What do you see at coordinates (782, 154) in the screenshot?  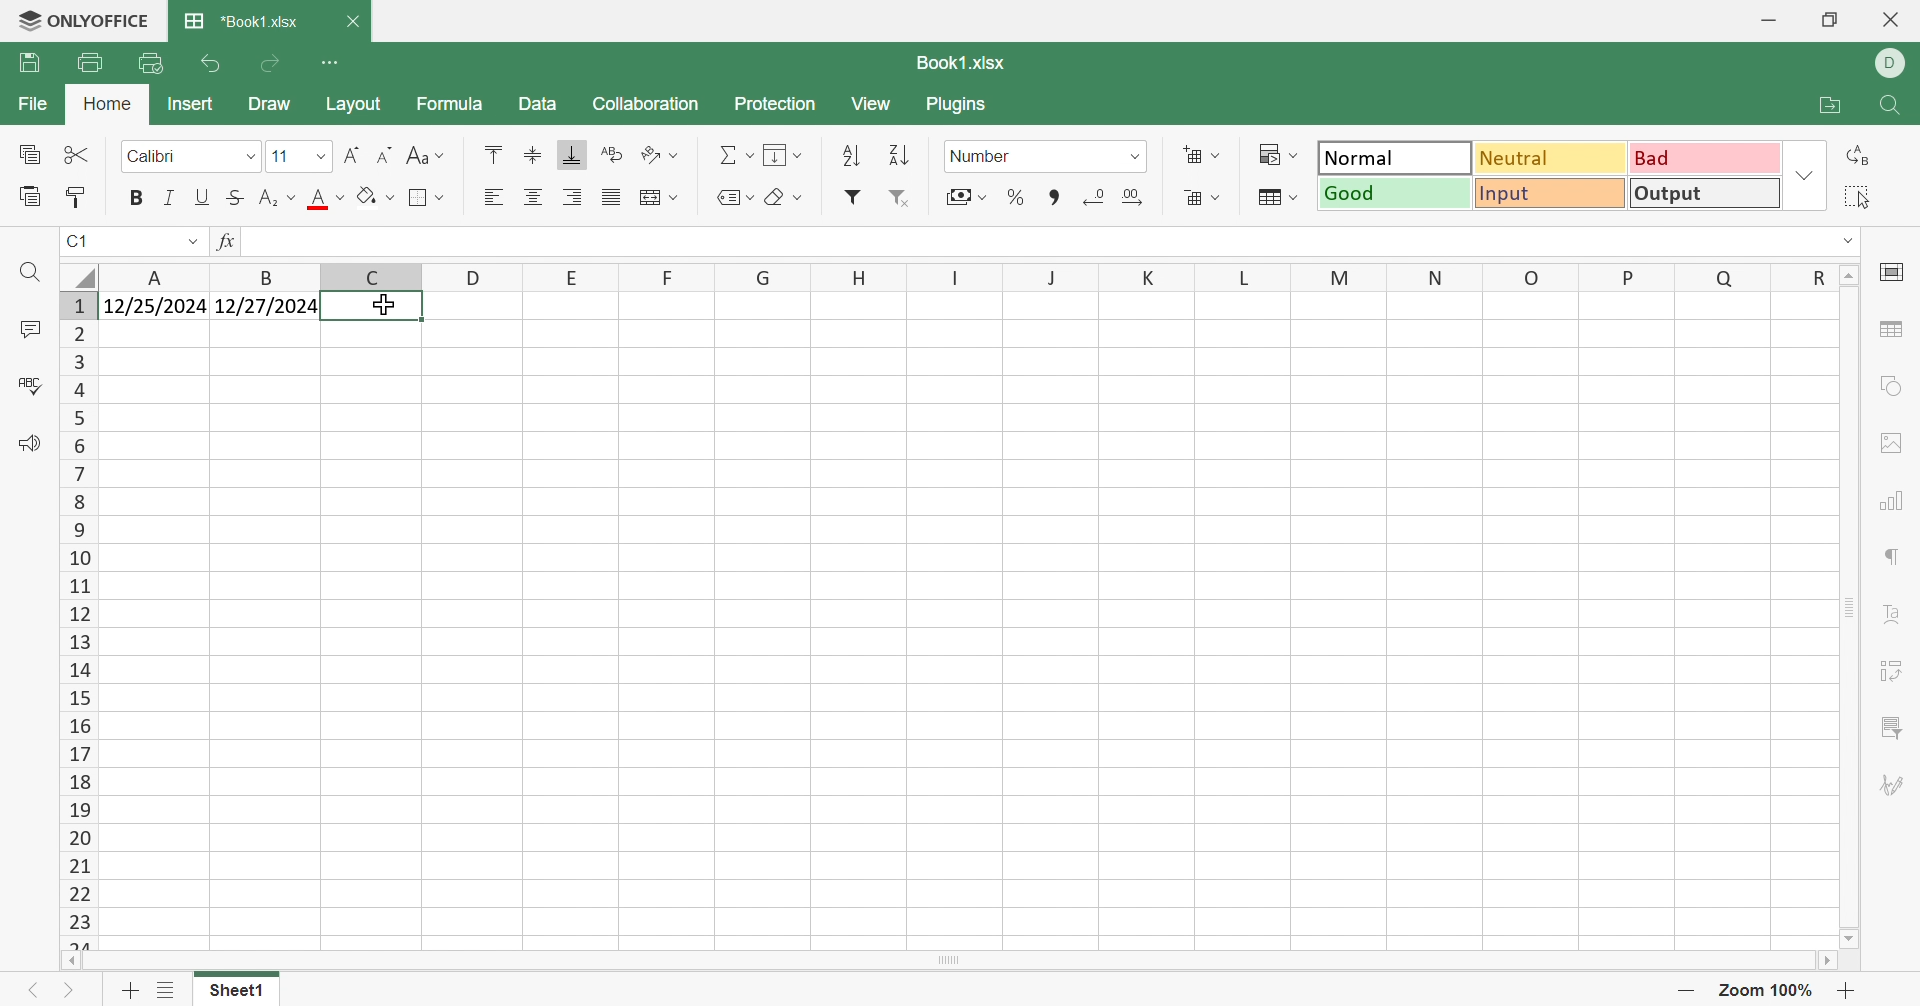 I see `Fill` at bounding box center [782, 154].